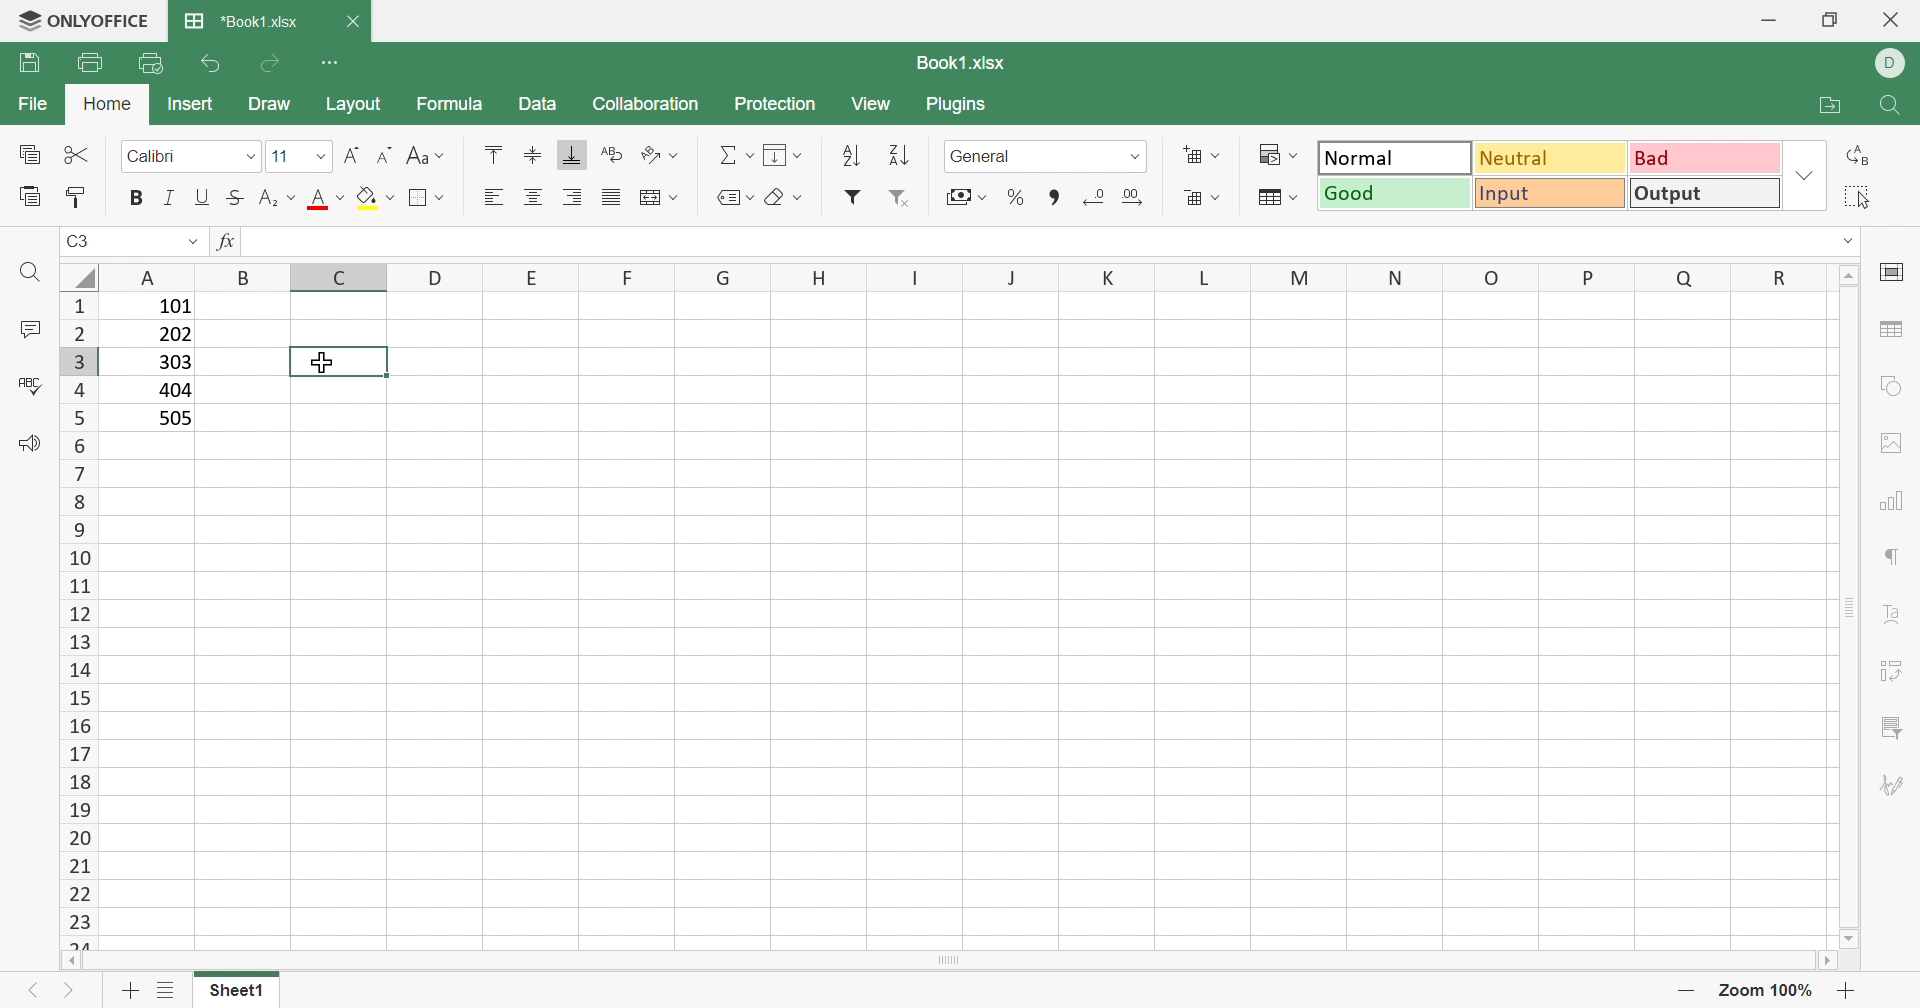  Describe the element at coordinates (782, 194) in the screenshot. I see `Clear` at that location.